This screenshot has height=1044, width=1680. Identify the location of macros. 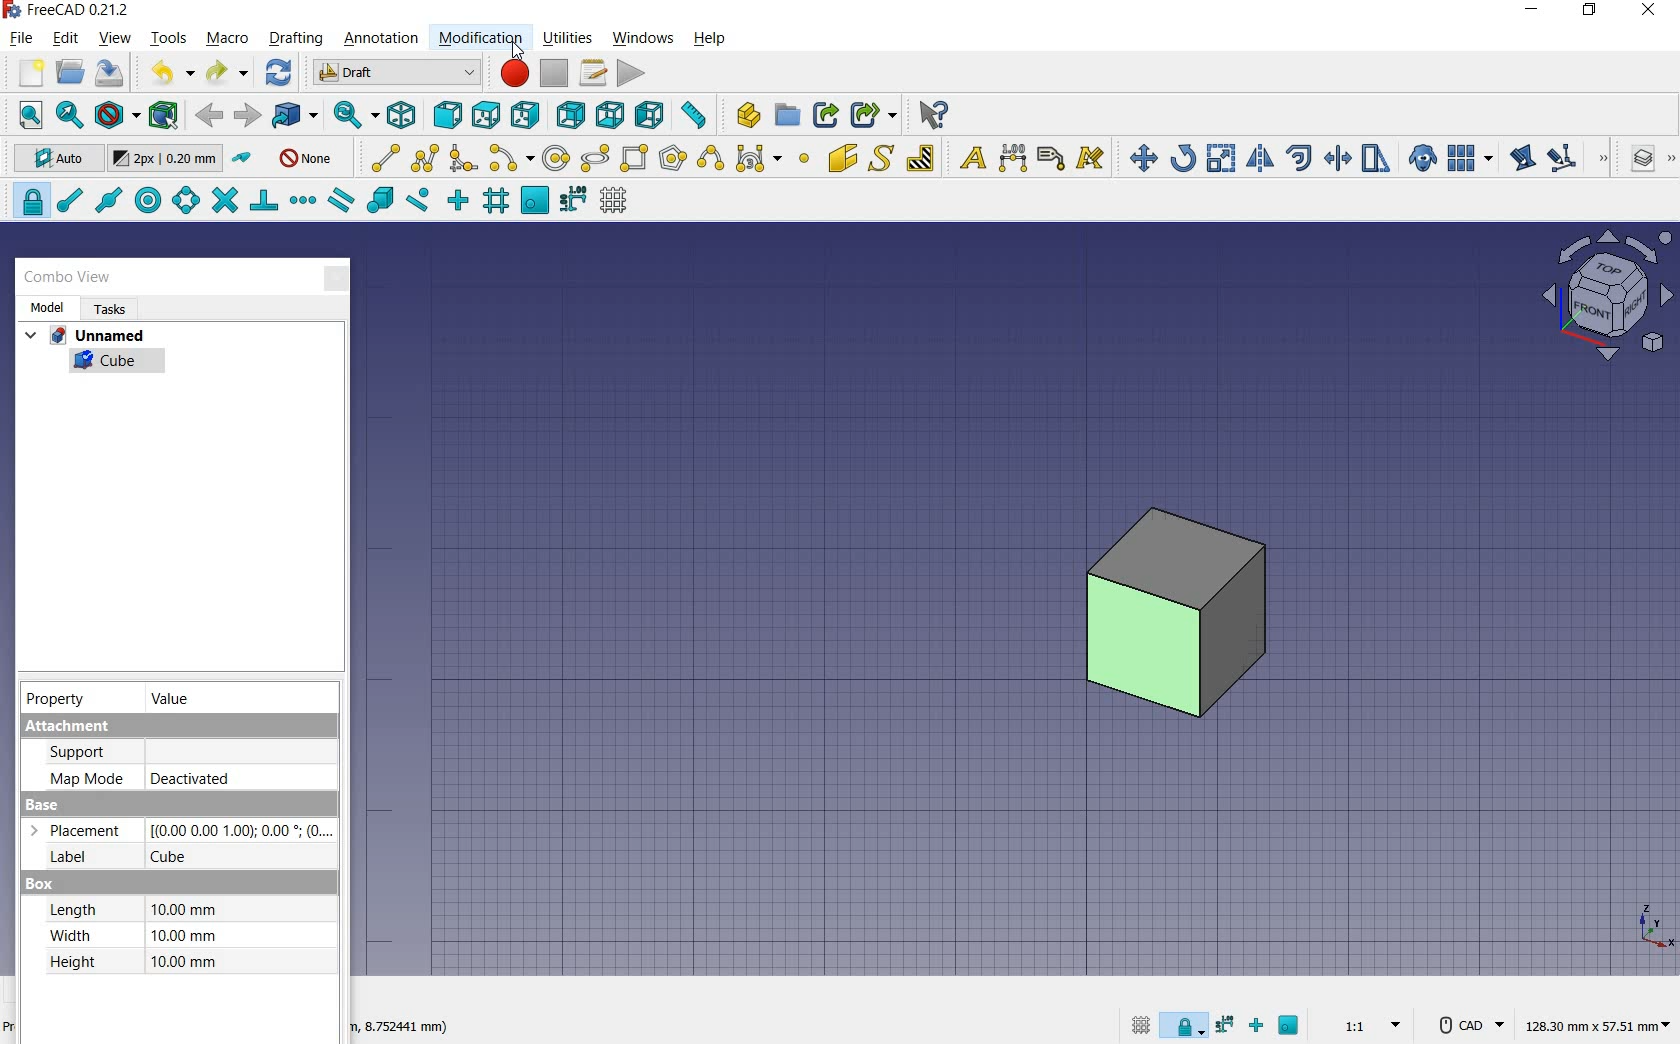
(593, 73).